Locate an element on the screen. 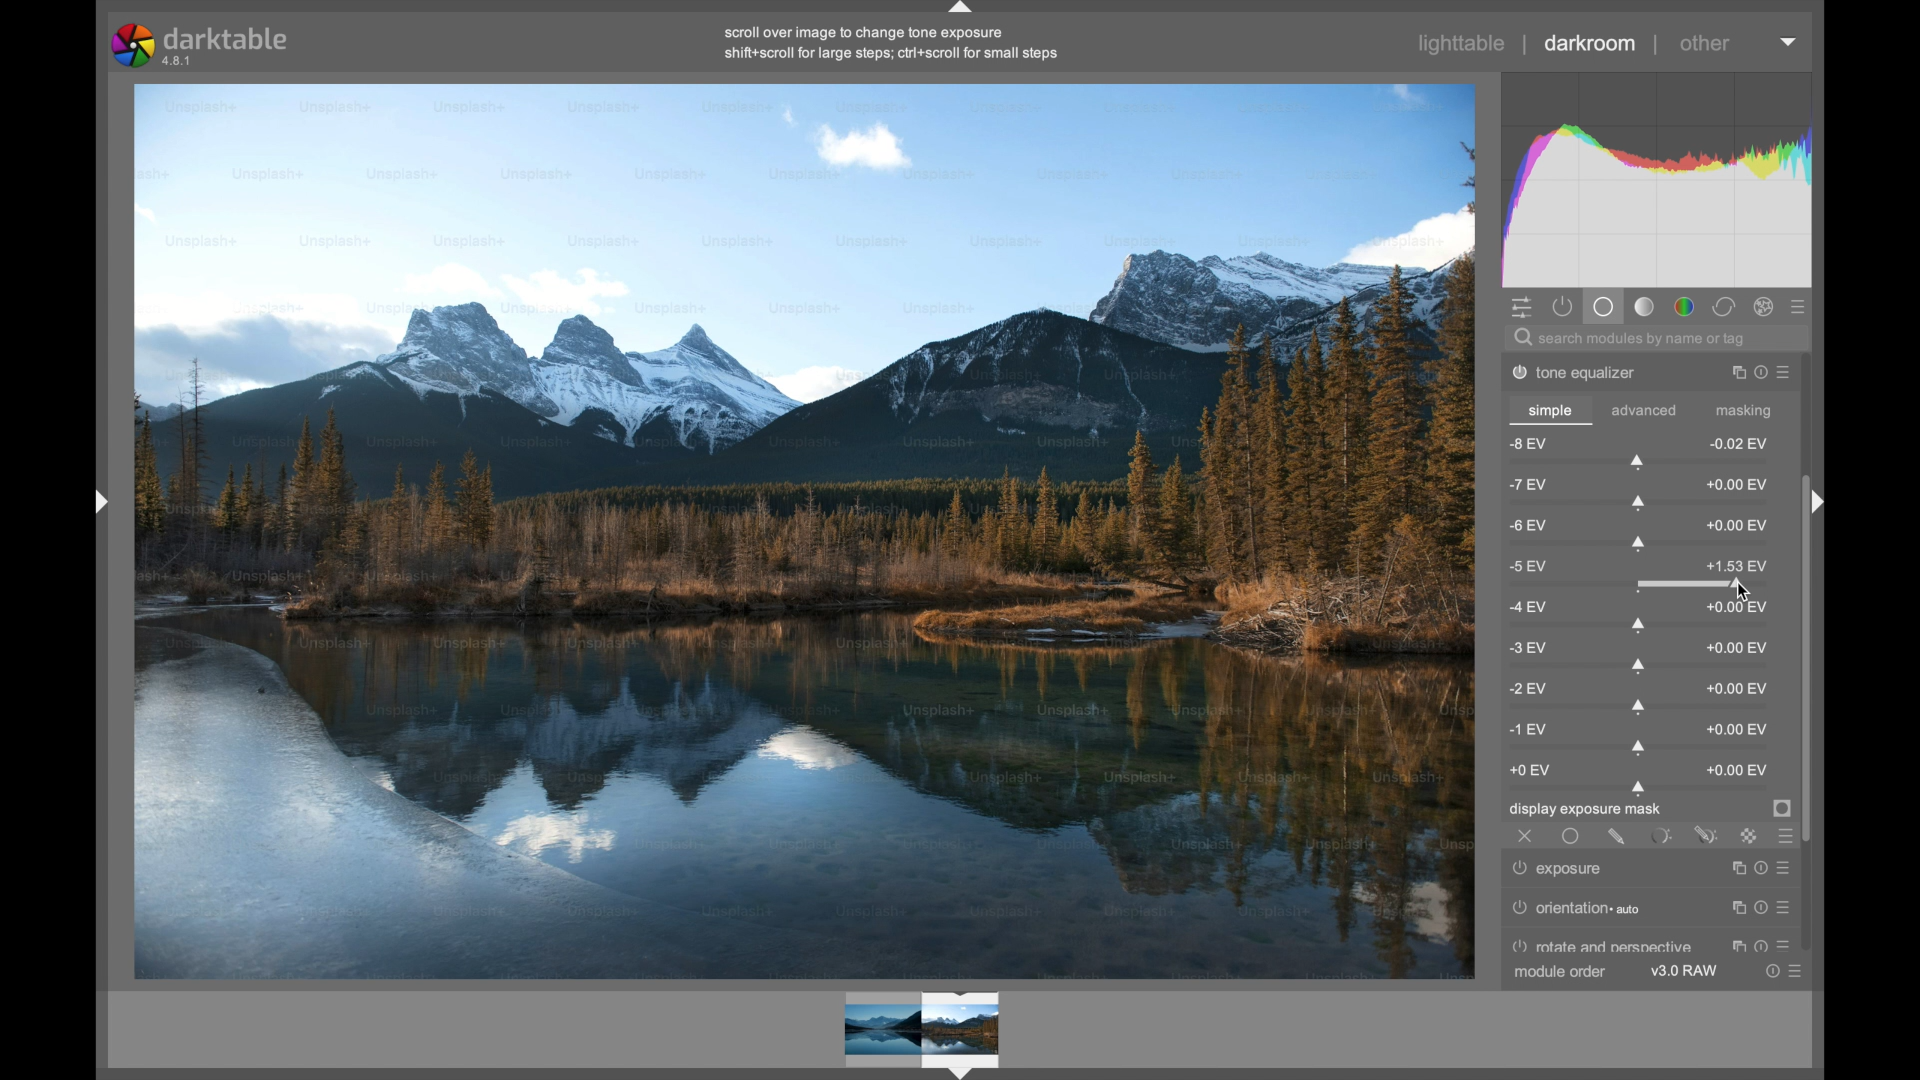 Image resolution: width=1920 pixels, height=1080 pixels. effect is located at coordinates (1764, 307).